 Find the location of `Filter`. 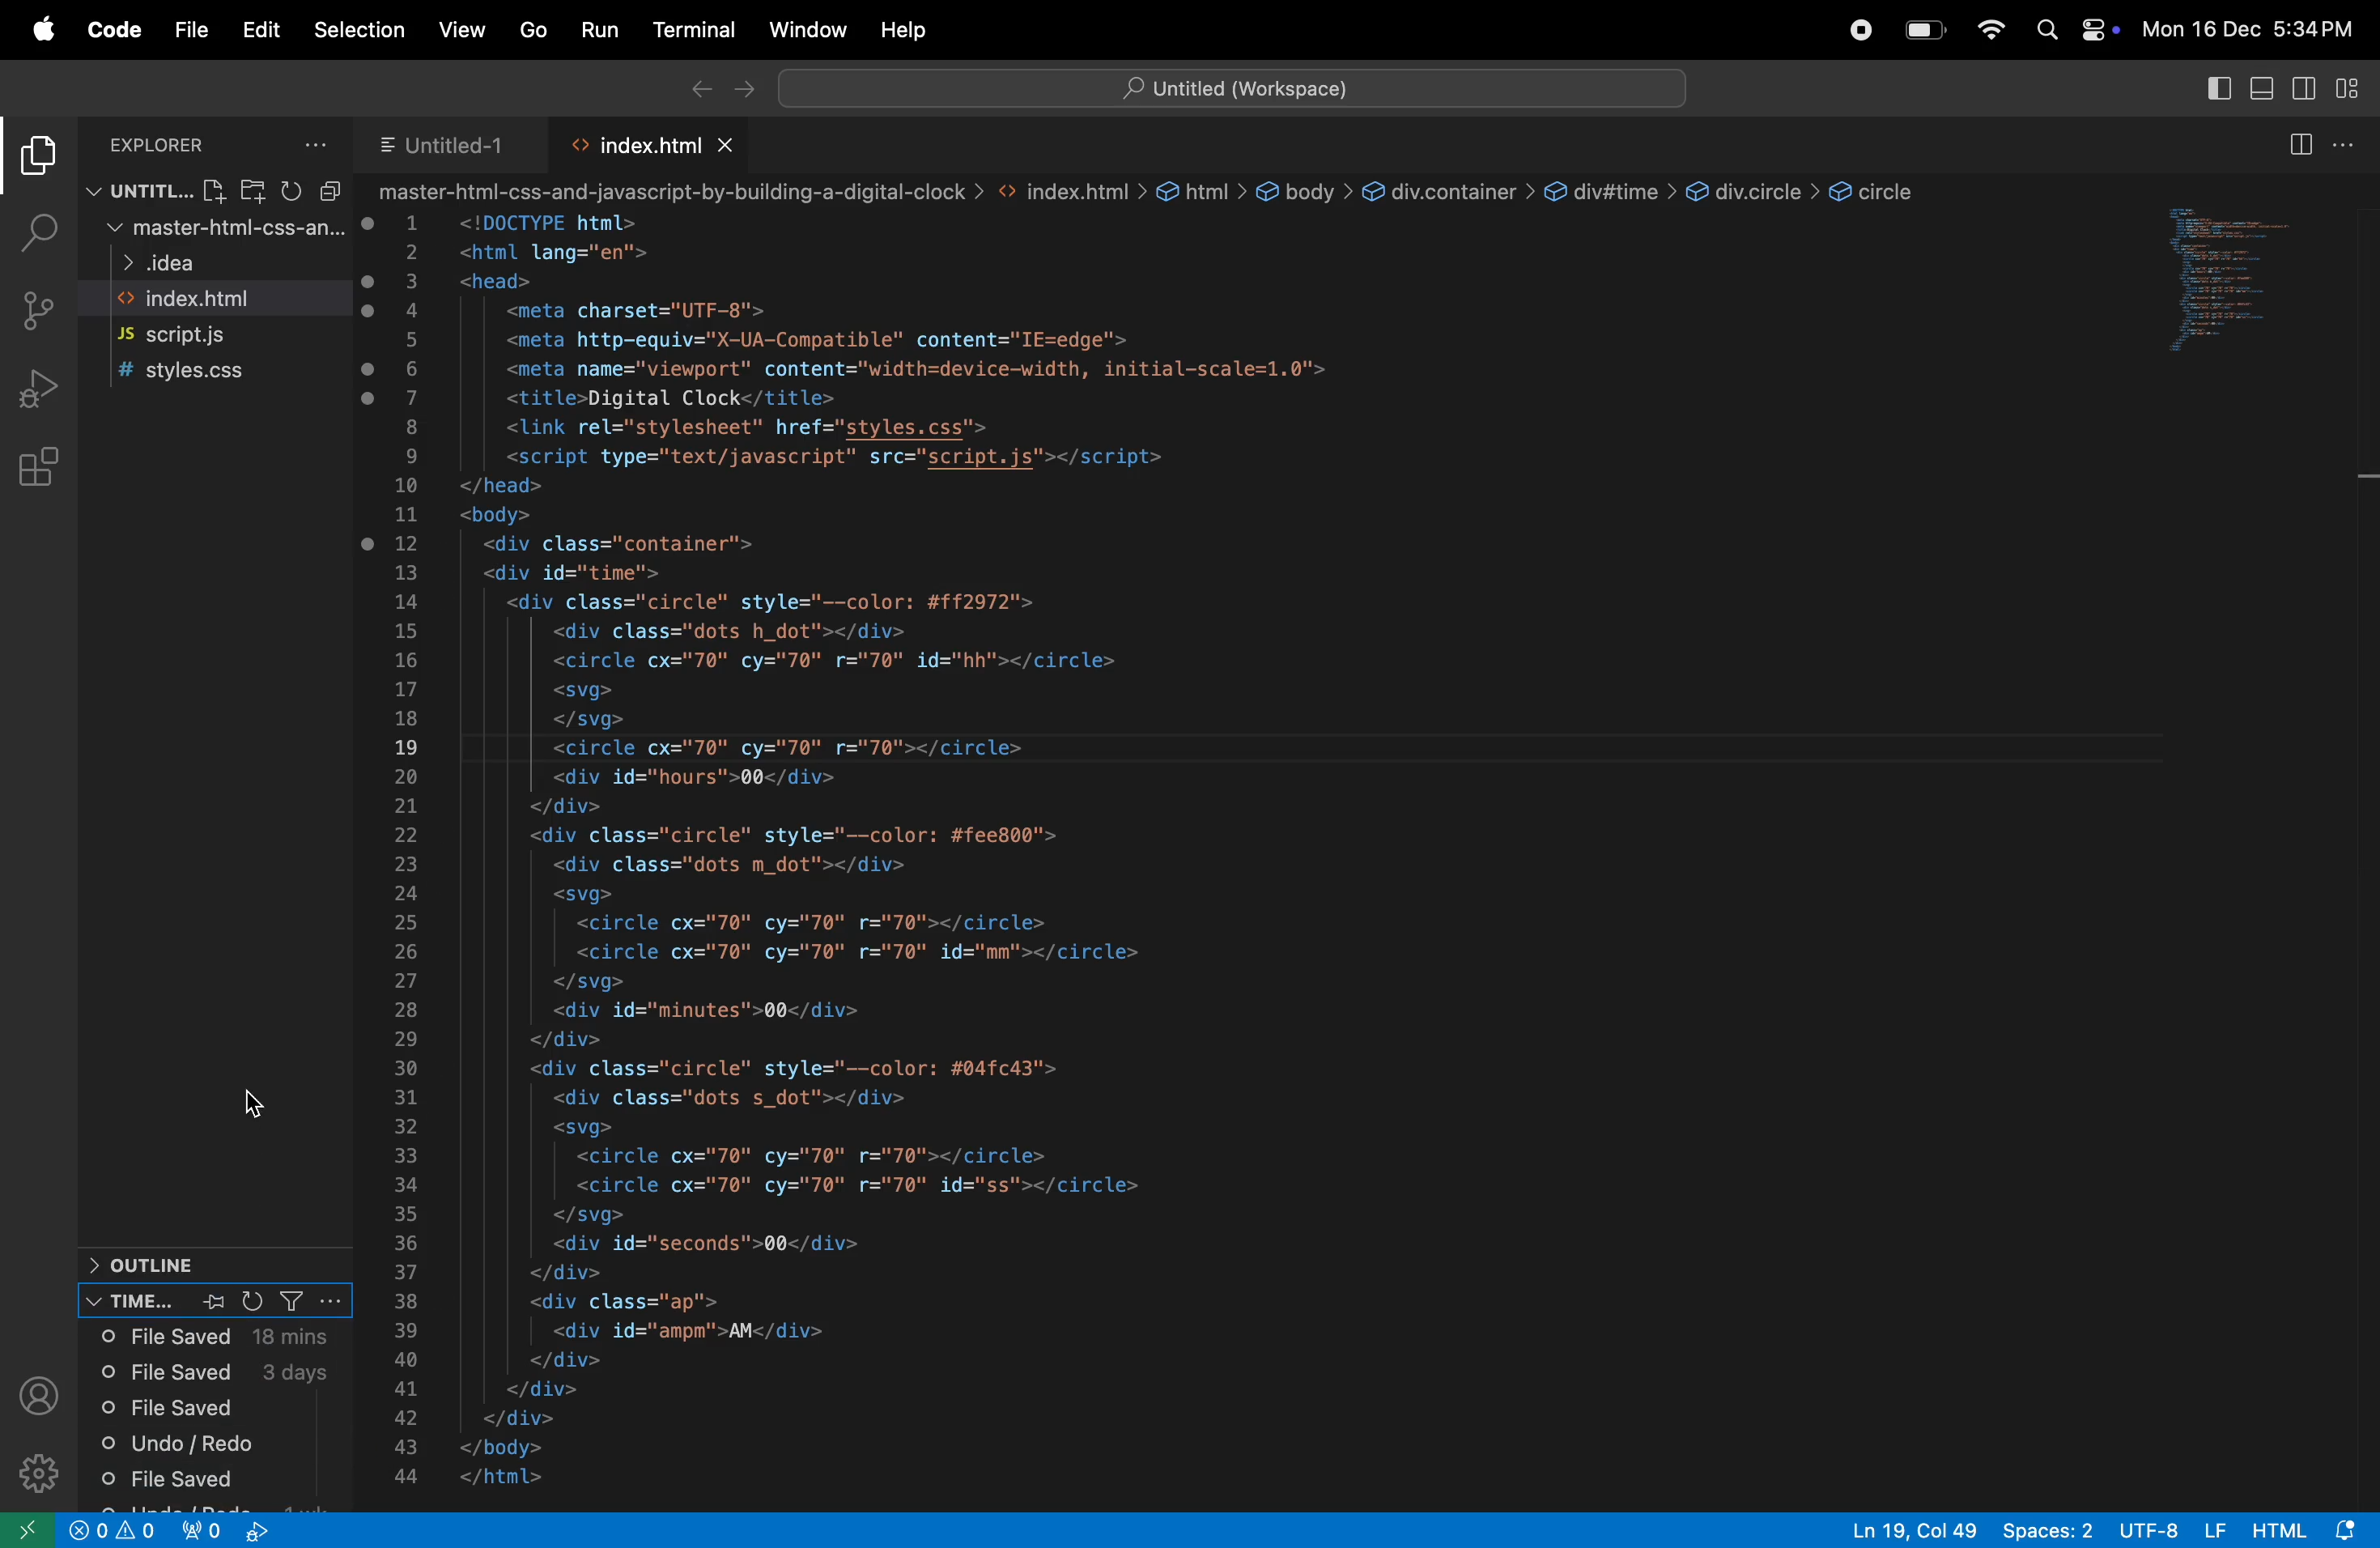

Filter is located at coordinates (289, 1302).